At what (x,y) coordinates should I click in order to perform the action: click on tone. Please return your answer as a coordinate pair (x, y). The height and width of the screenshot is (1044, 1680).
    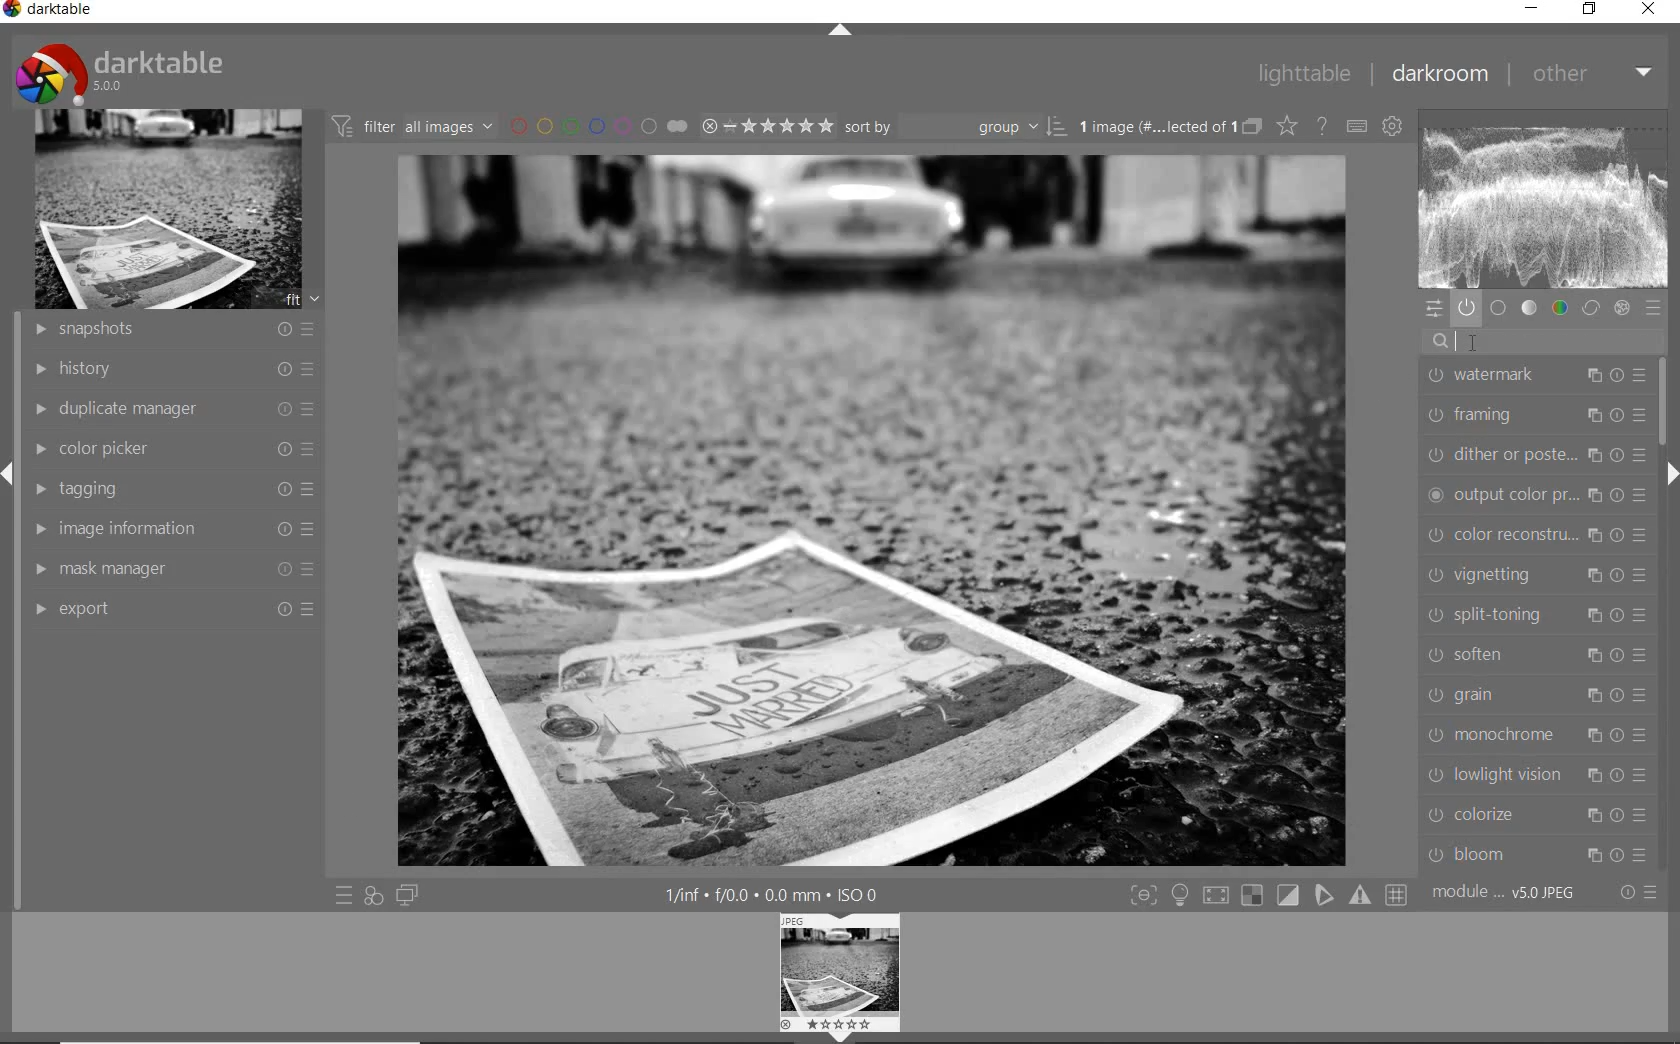
    Looking at the image, I should click on (1528, 308).